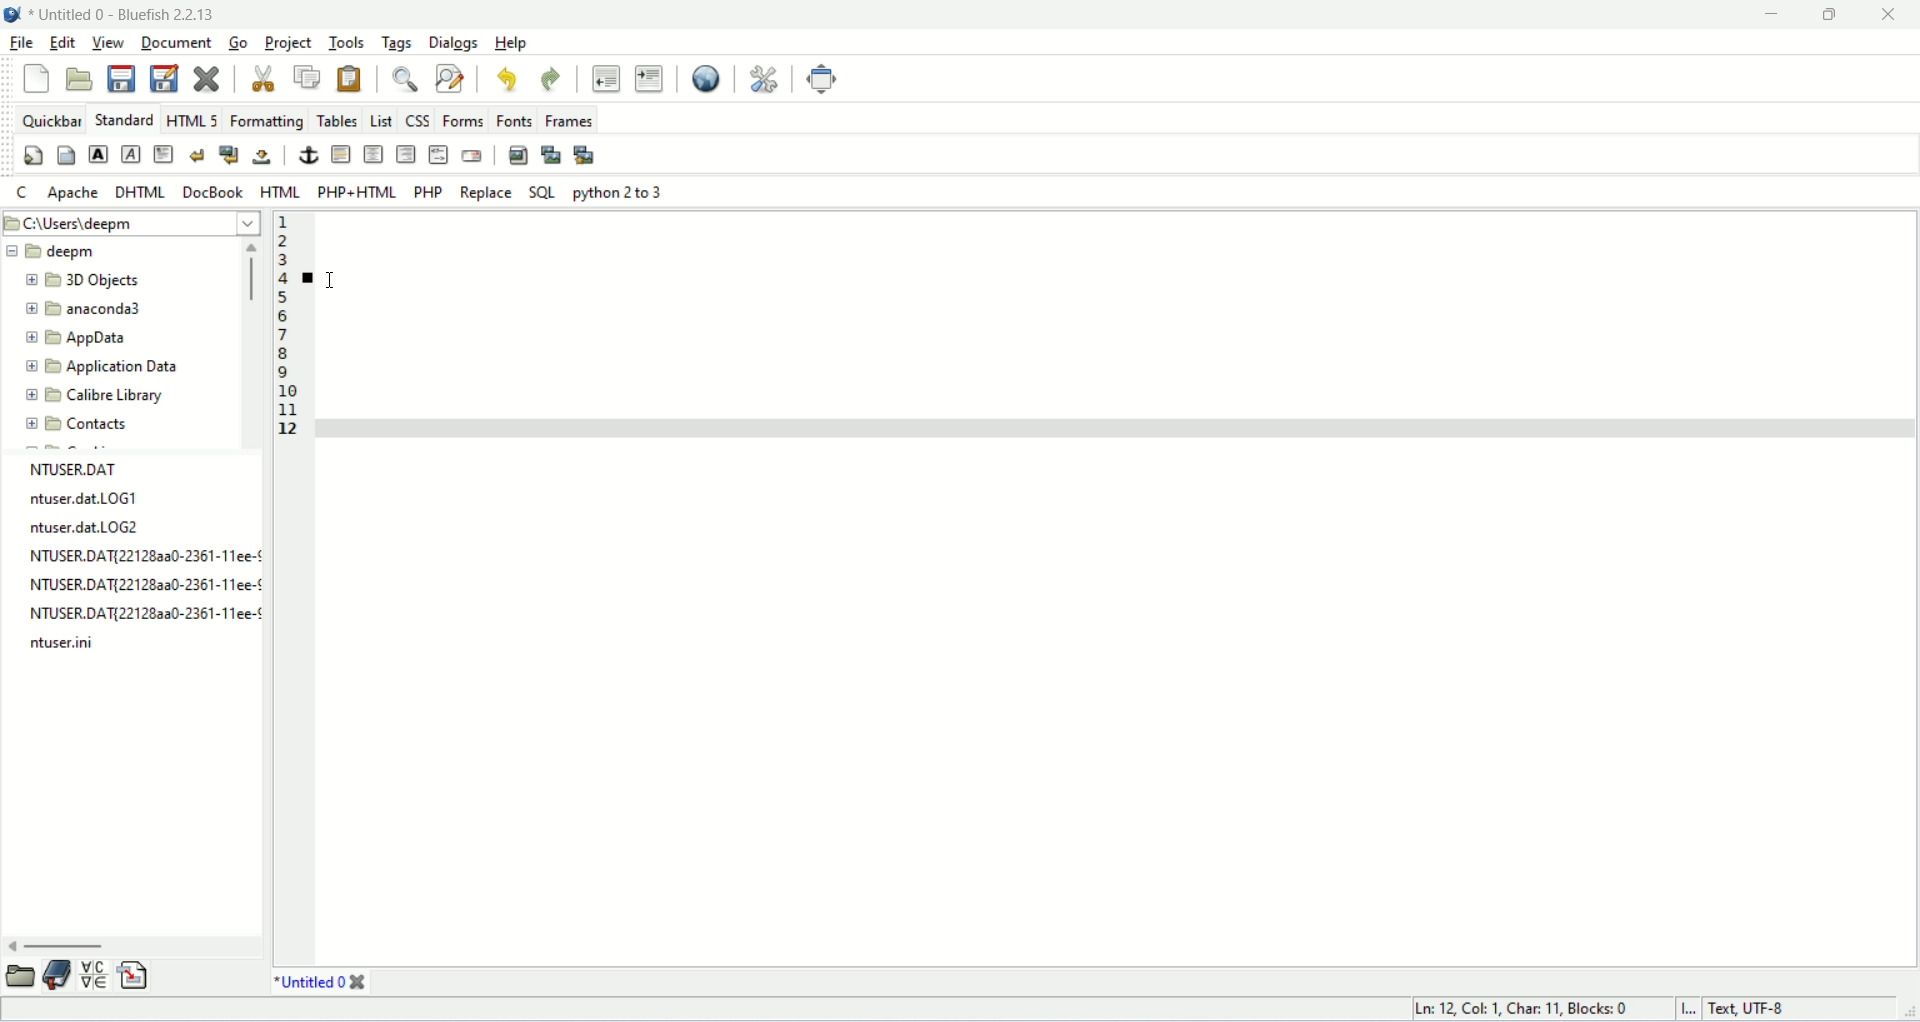 The image size is (1920, 1022). What do you see at coordinates (88, 527) in the screenshot?
I see `ntuser.dat.LOG2` at bounding box center [88, 527].